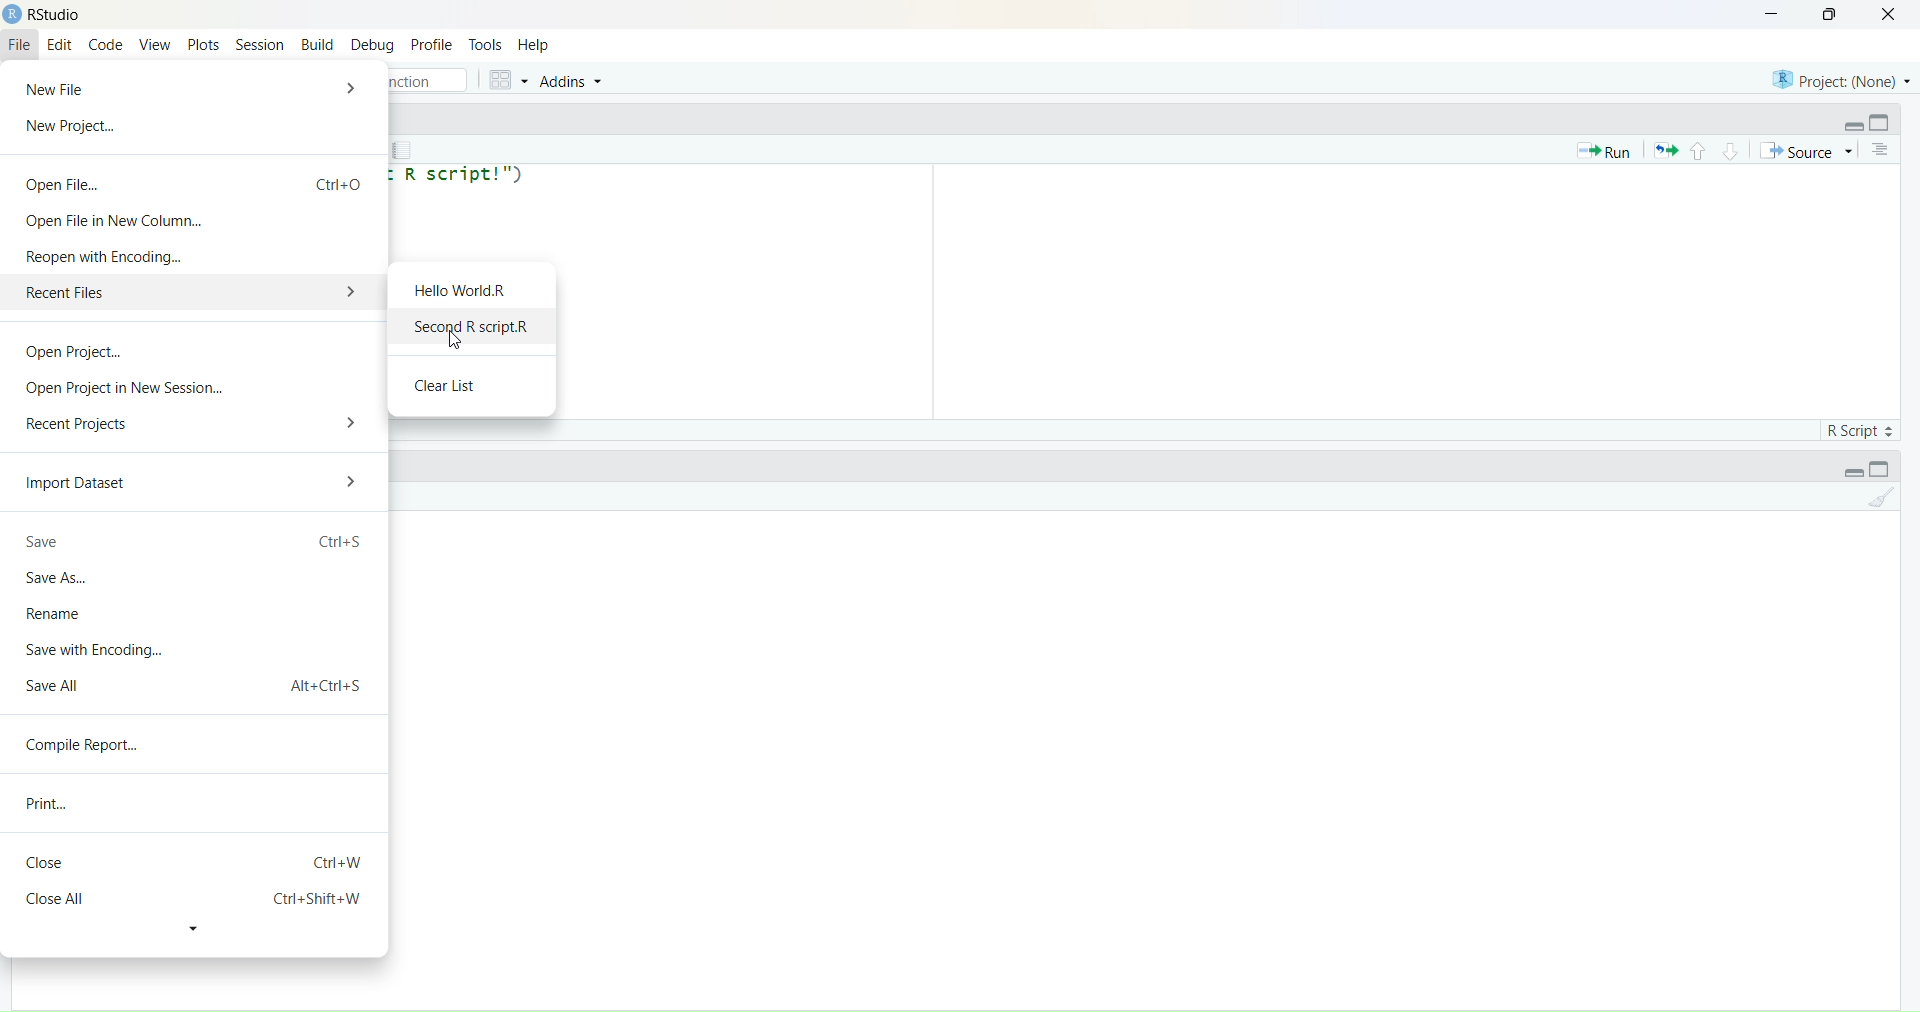 This screenshot has height=1012, width=1920. I want to click on File, so click(21, 43).